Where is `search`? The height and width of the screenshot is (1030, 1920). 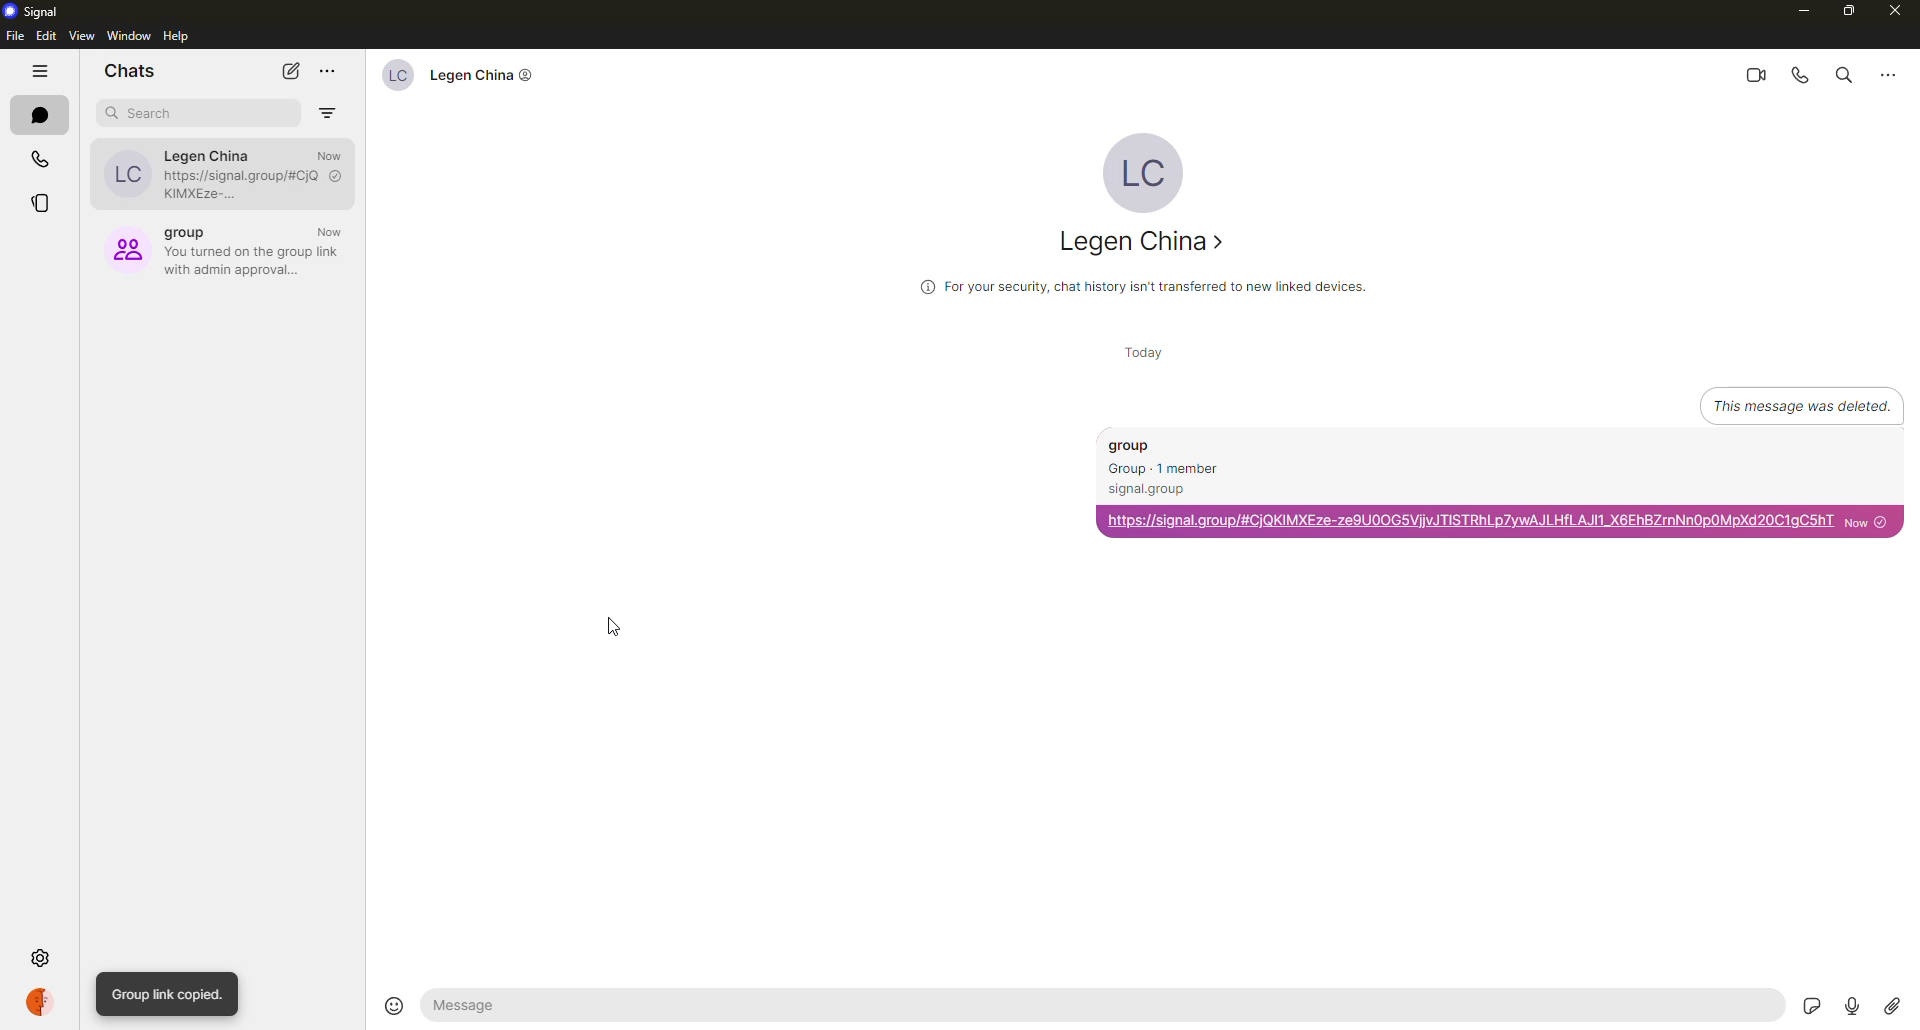
search is located at coordinates (1840, 77).